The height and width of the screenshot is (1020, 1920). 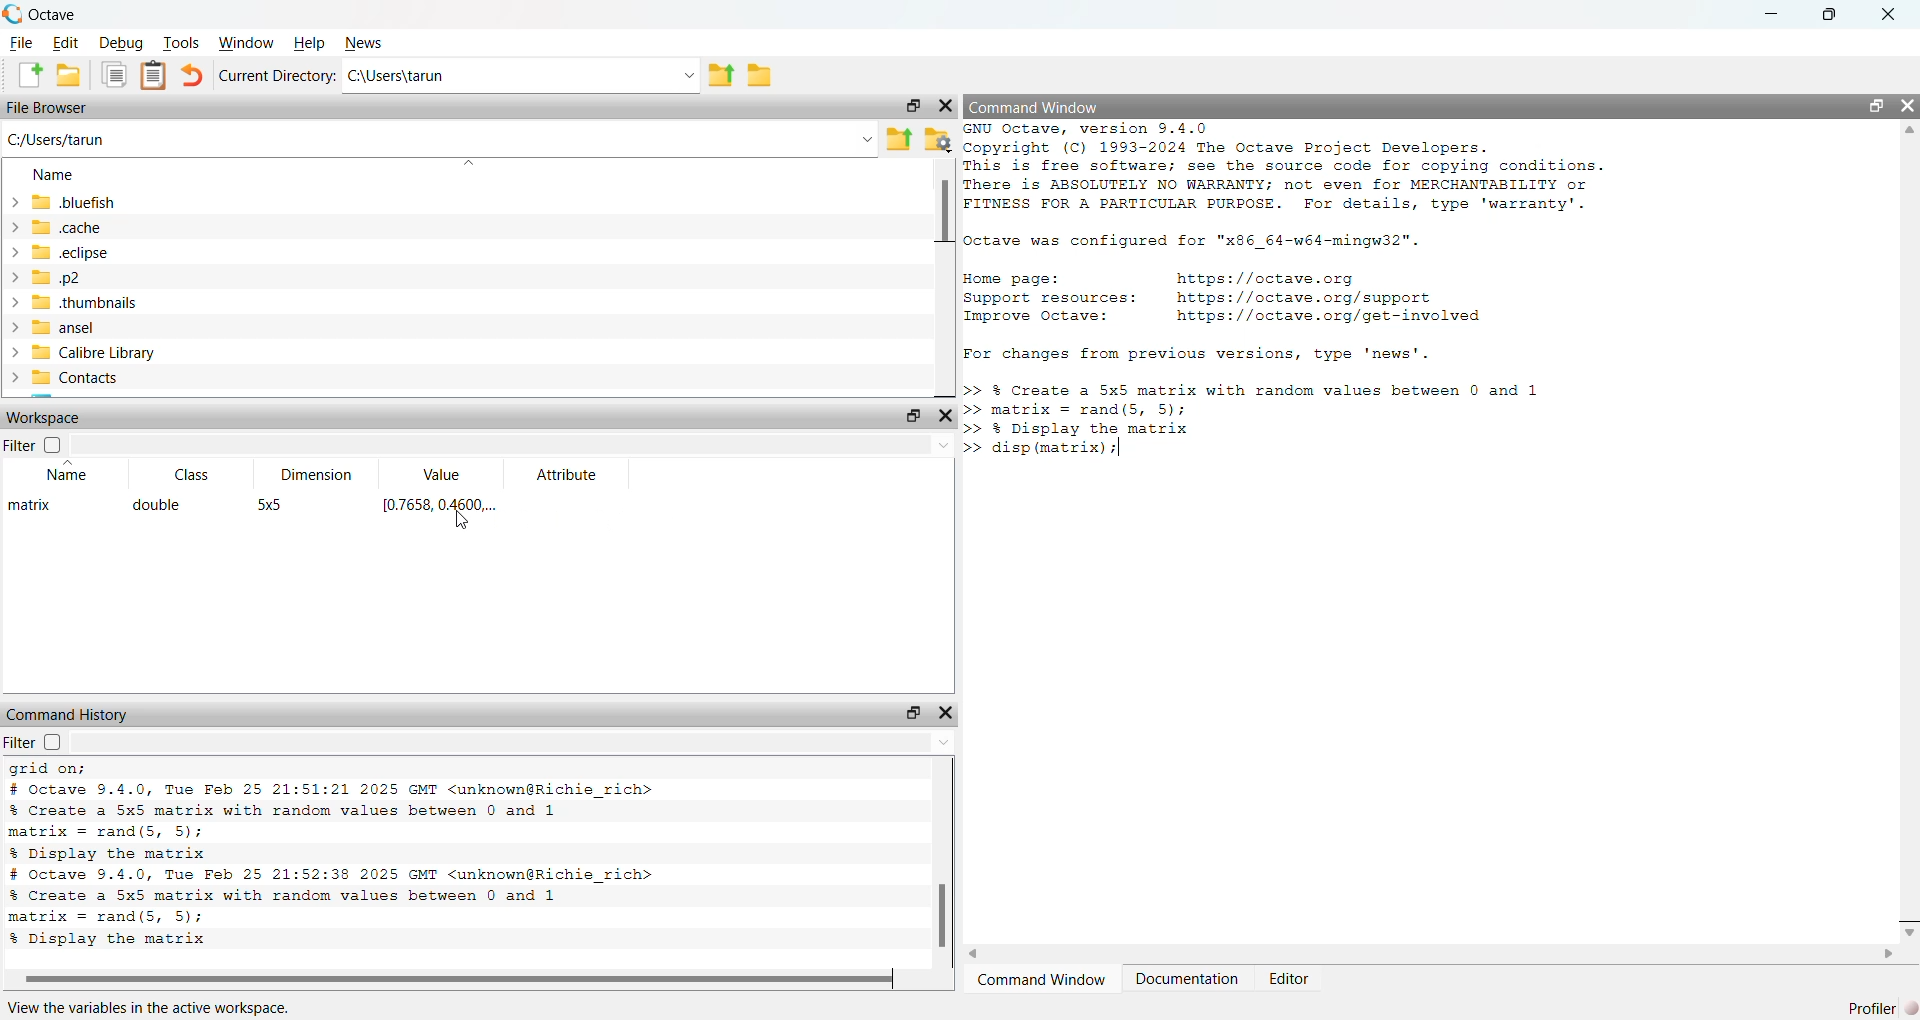 What do you see at coordinates (941, 277) in the screenshot?
I see `scroll bar` at bounding box center [941, 277].